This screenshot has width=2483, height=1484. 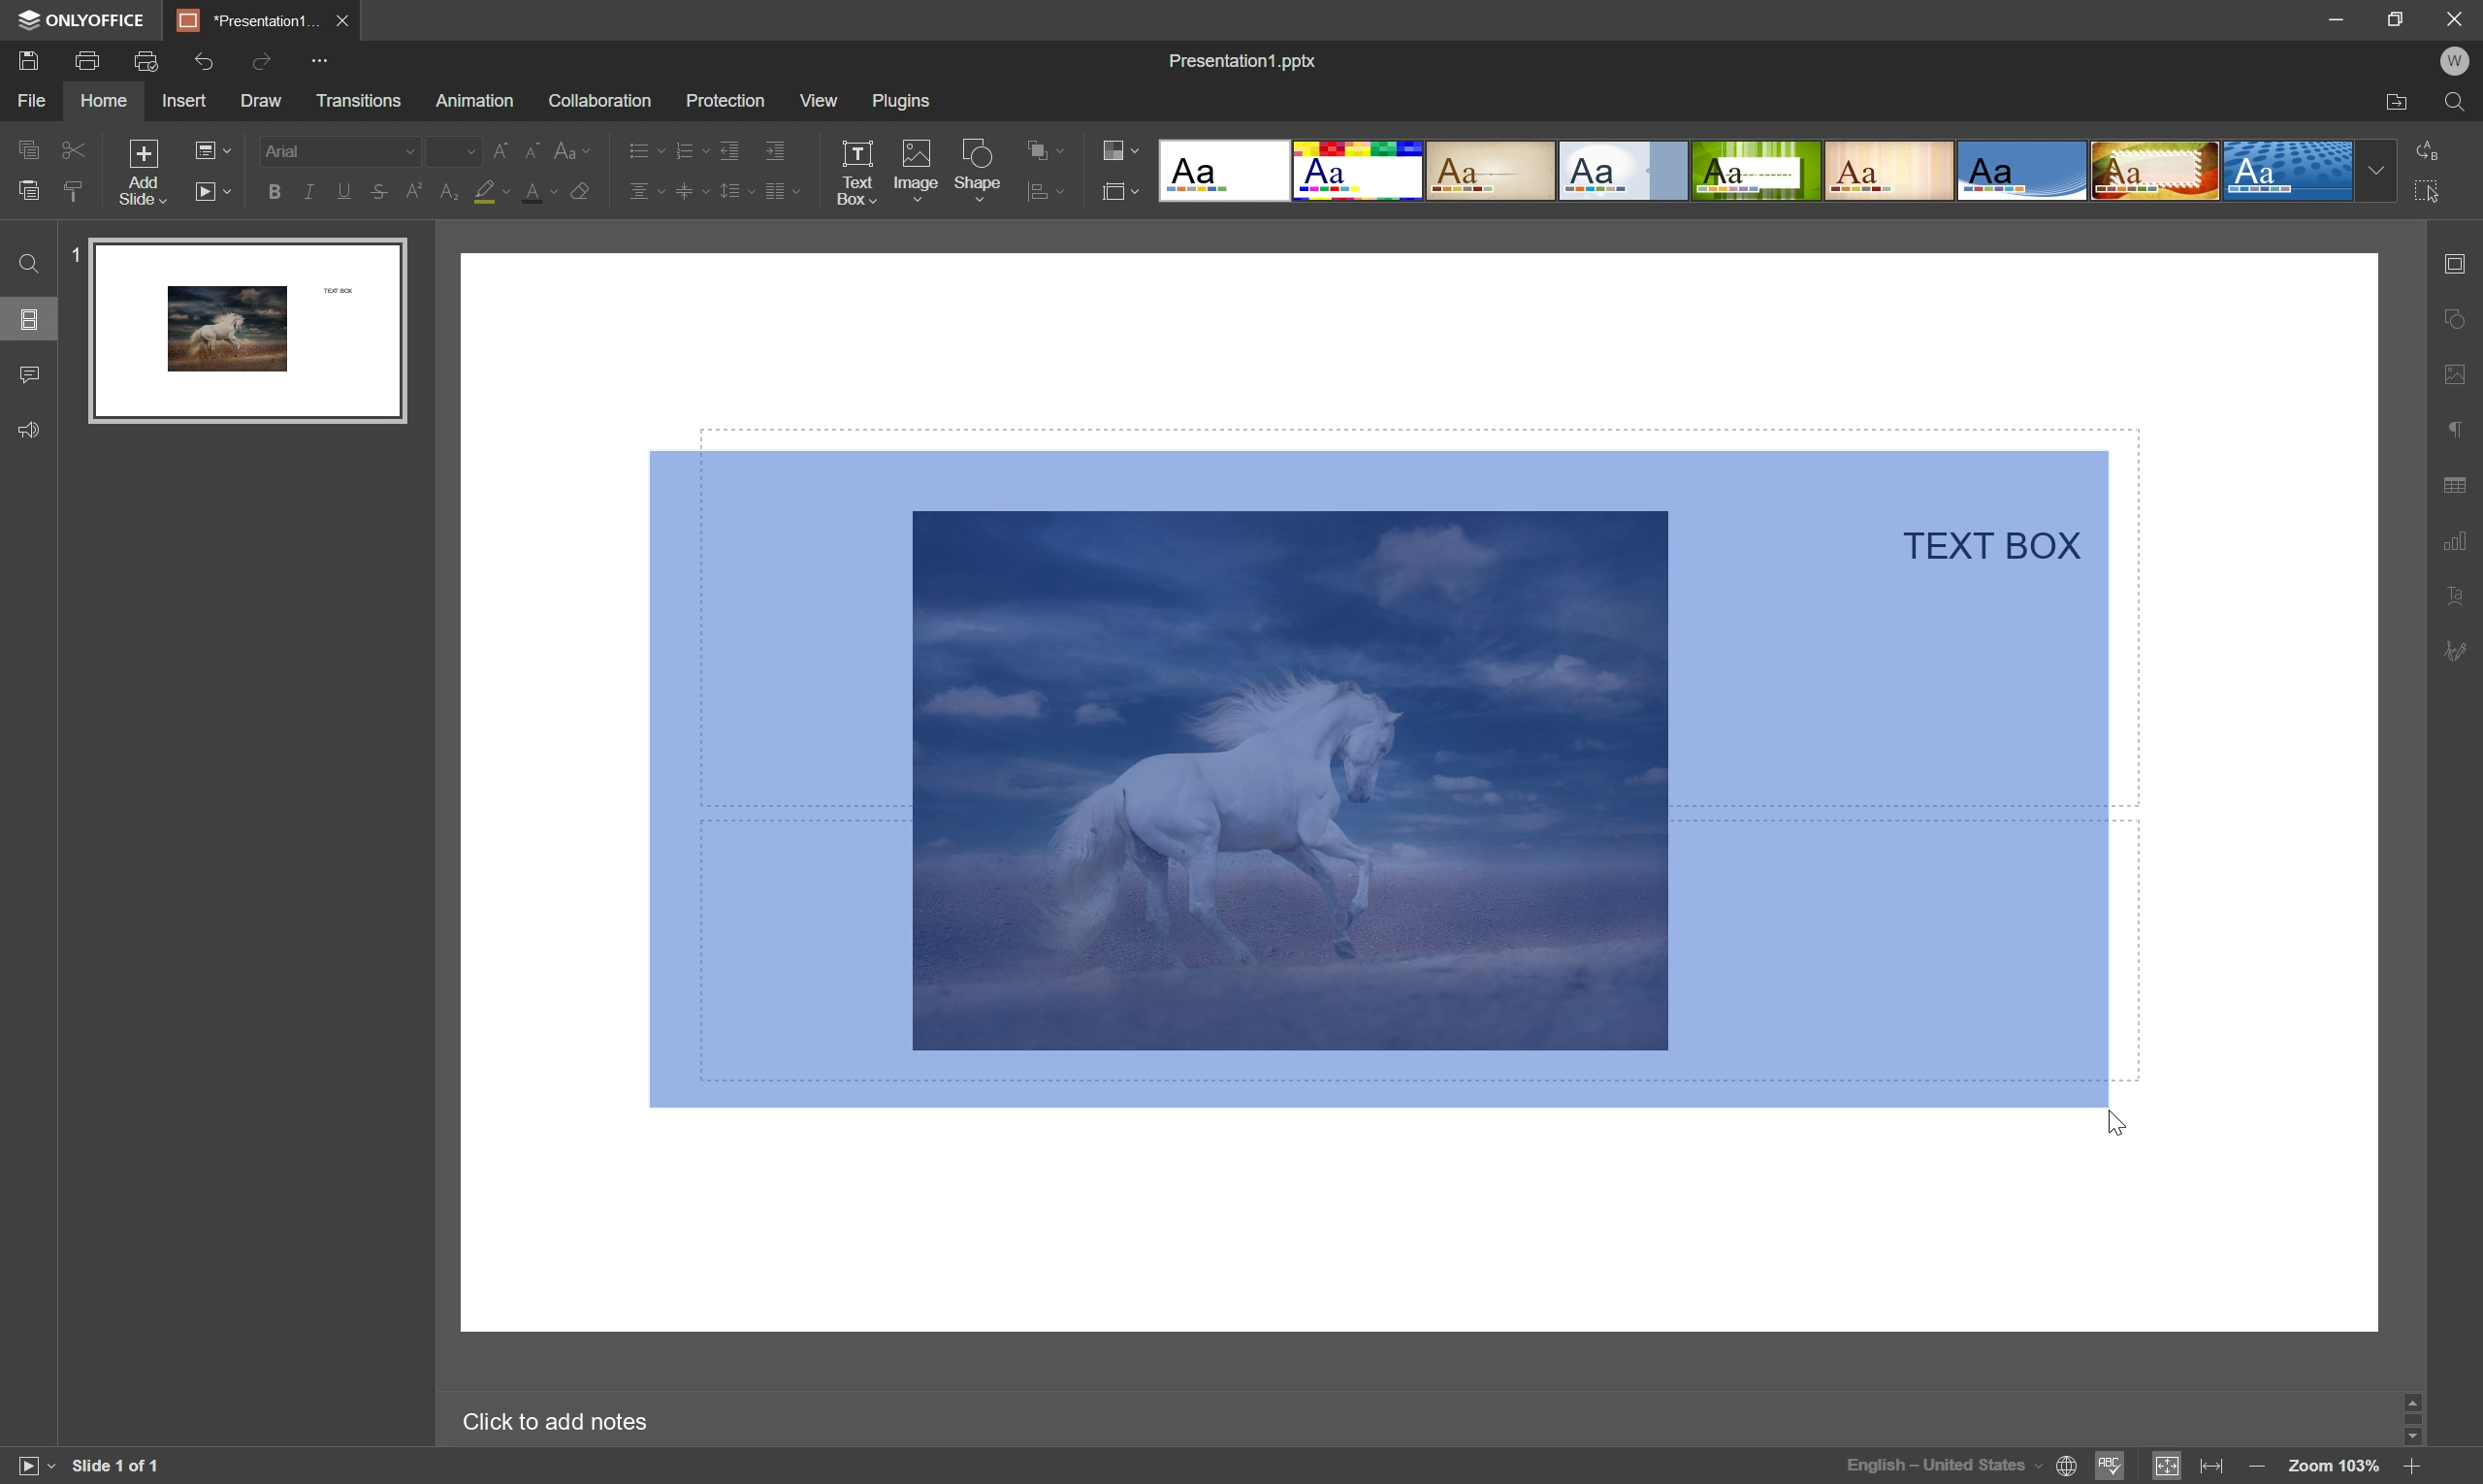 I want to click on vertical align, so click(x=692, y=190).